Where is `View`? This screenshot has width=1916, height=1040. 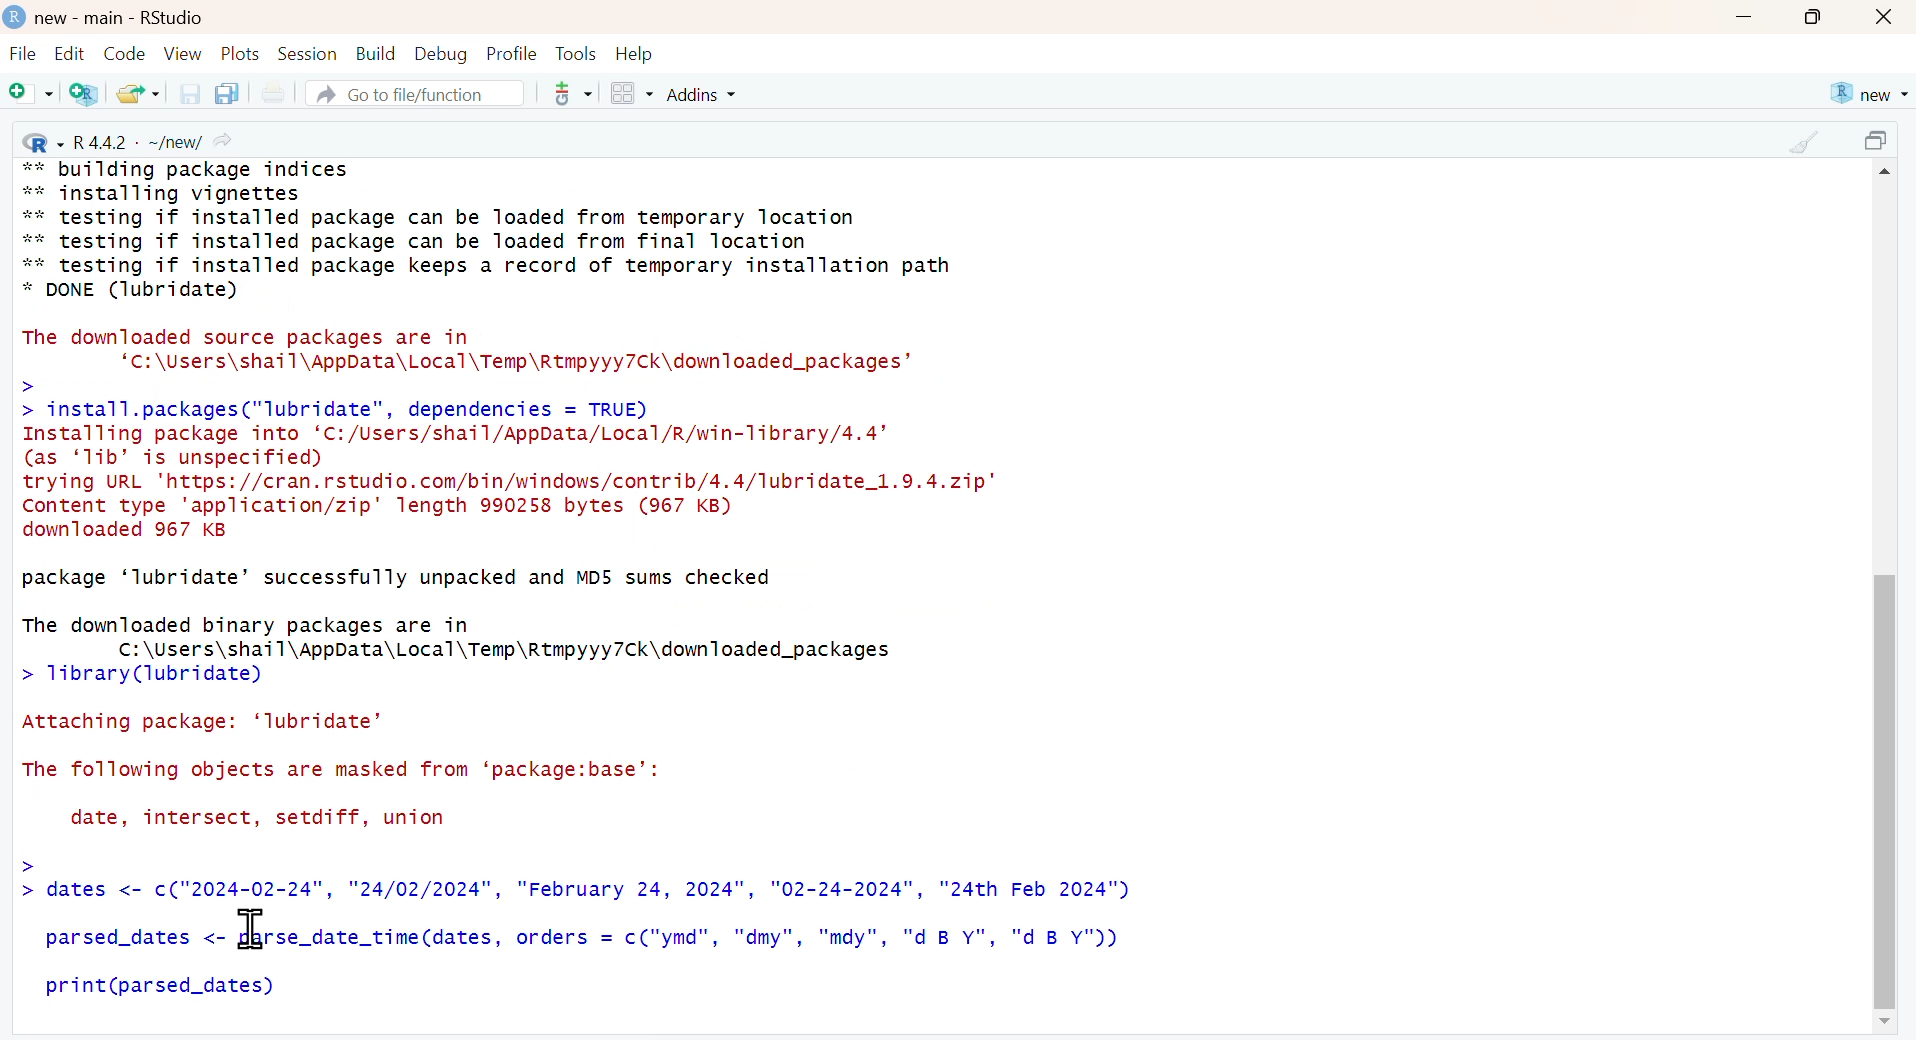 View is located at coordinates (183, 53).